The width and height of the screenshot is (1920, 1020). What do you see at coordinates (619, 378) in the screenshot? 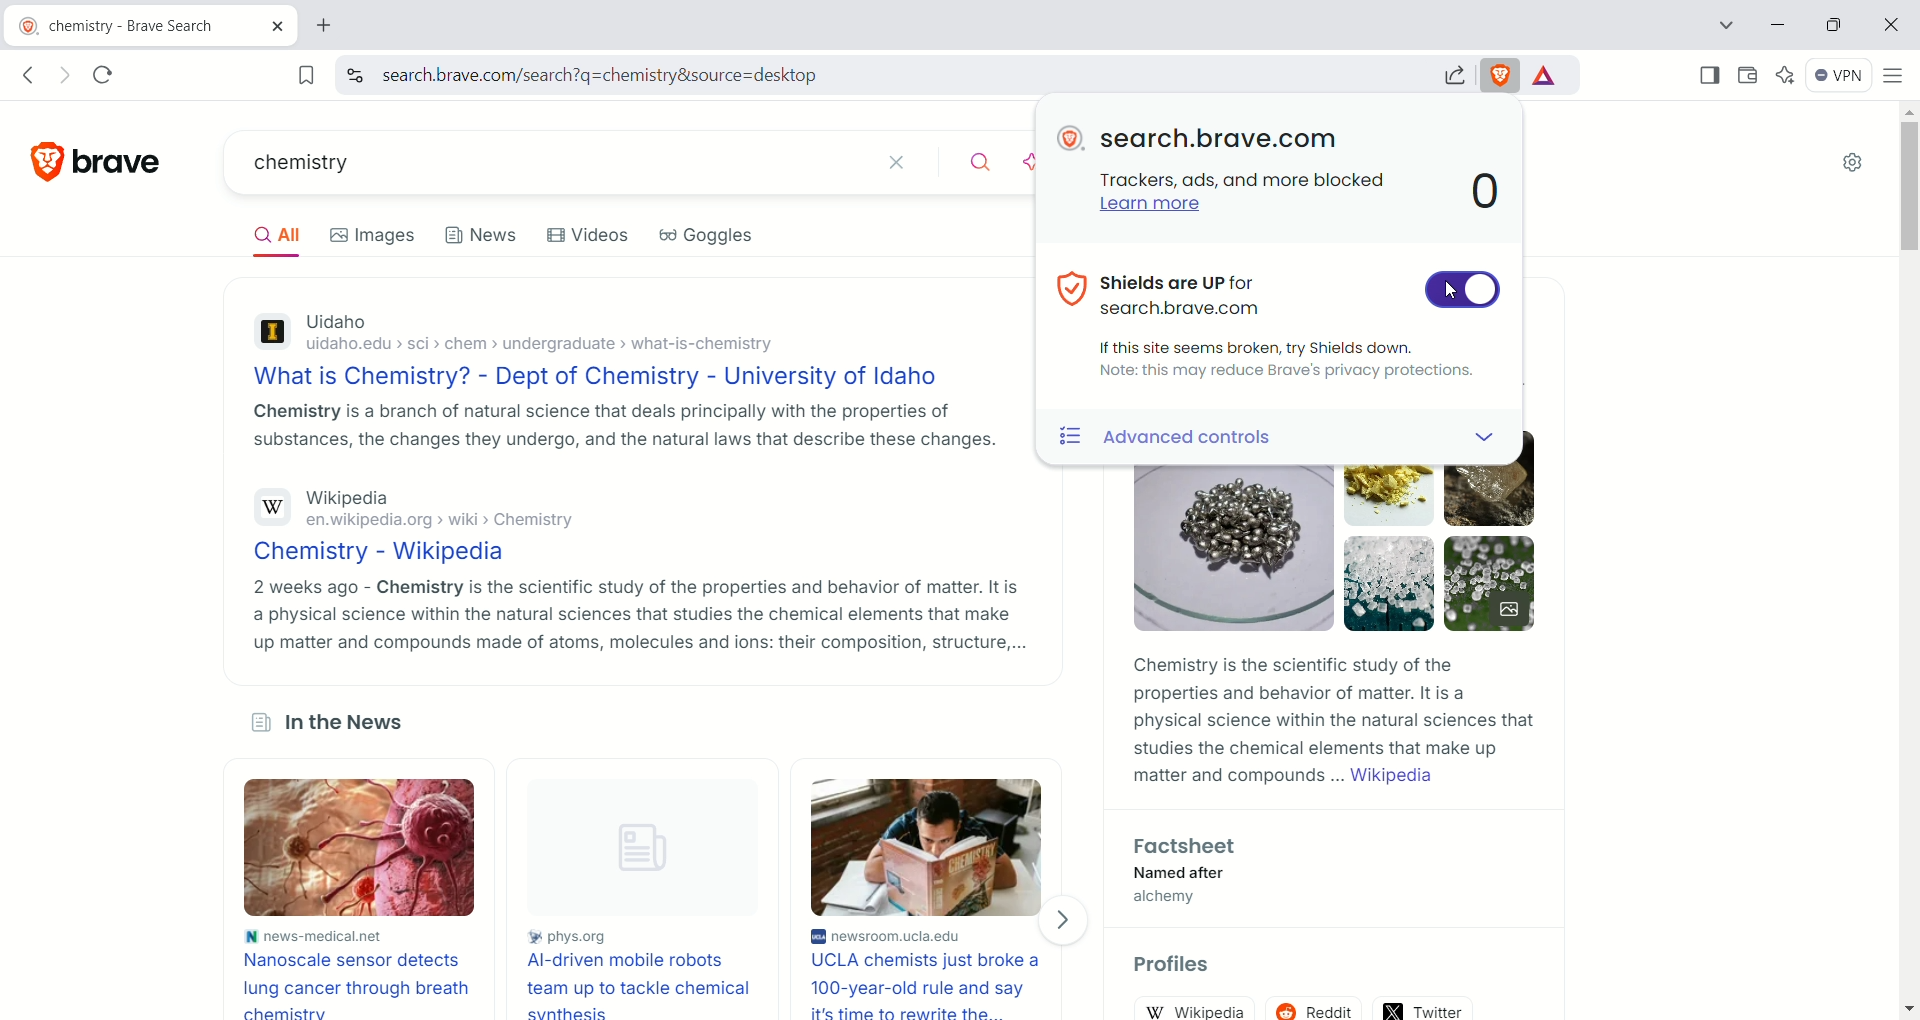
I see `What is chemistry? - Dept of Chemistry - University of Idaho` at bounding box center [619, 378].